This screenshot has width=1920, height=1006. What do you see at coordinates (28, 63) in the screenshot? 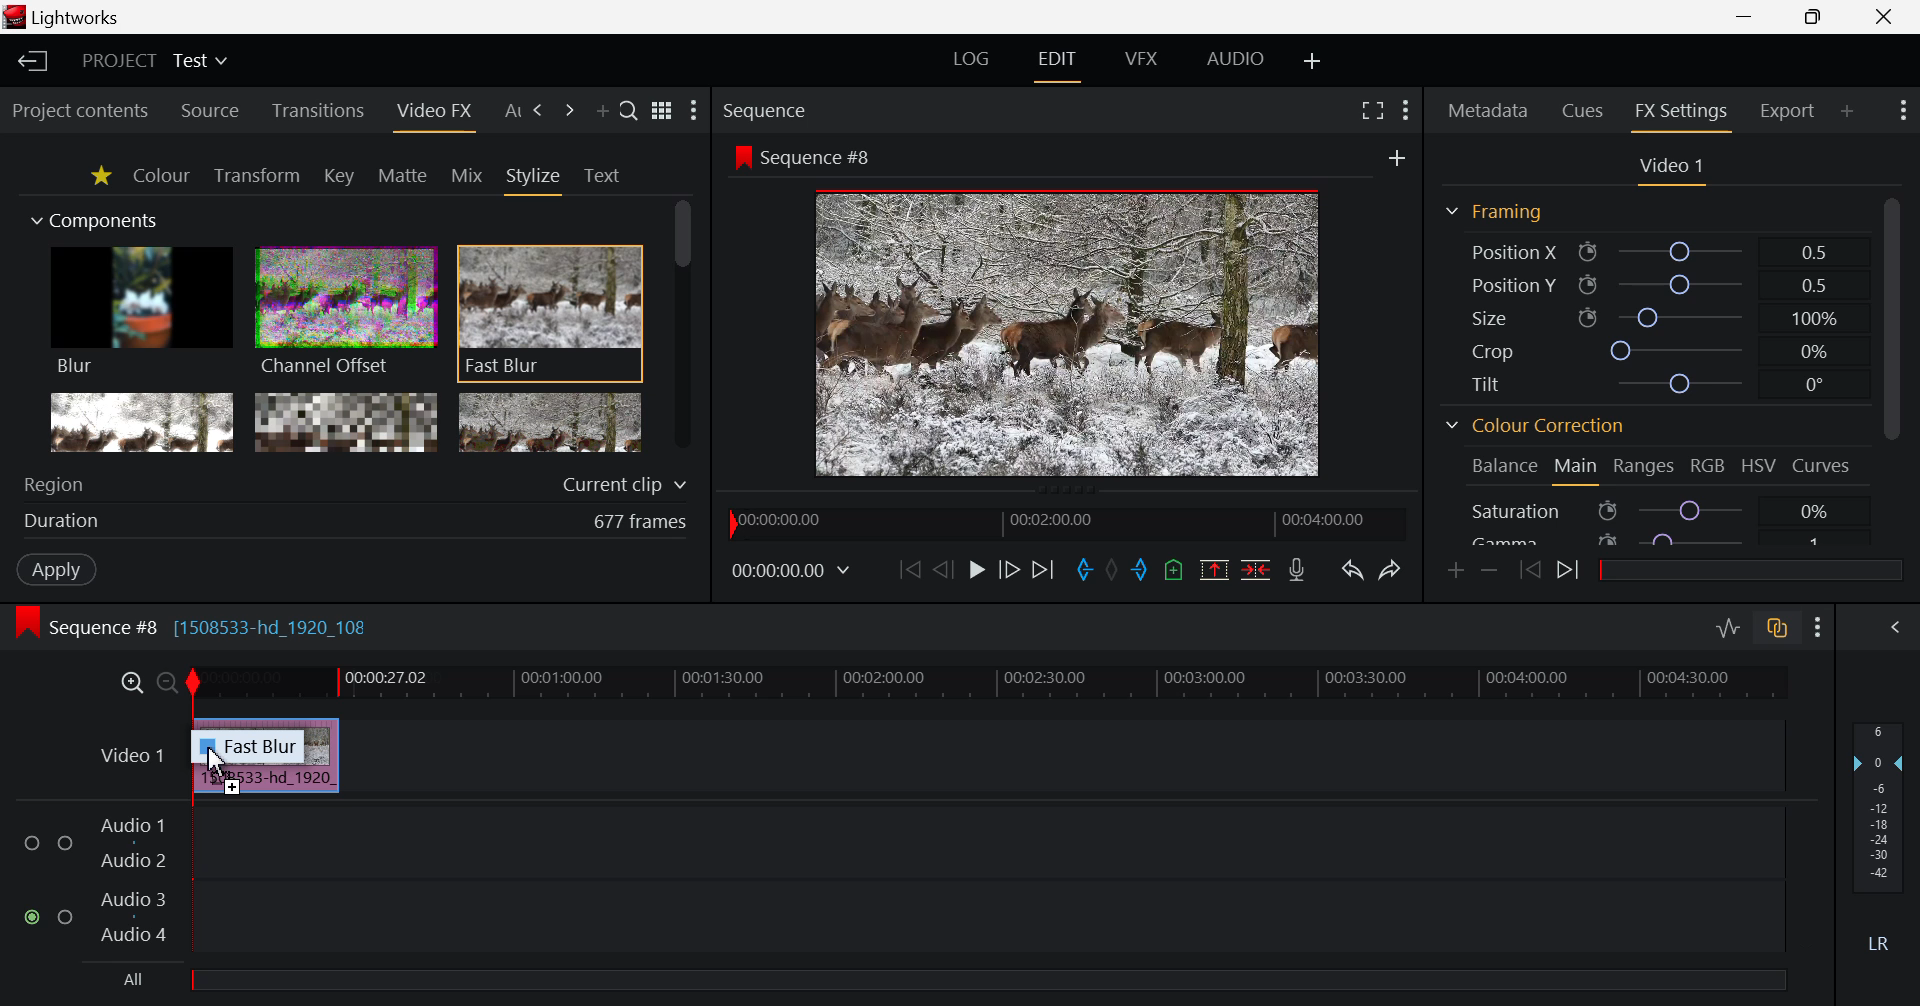
I see `Back to Homepage` at bounding box center [28, 63].